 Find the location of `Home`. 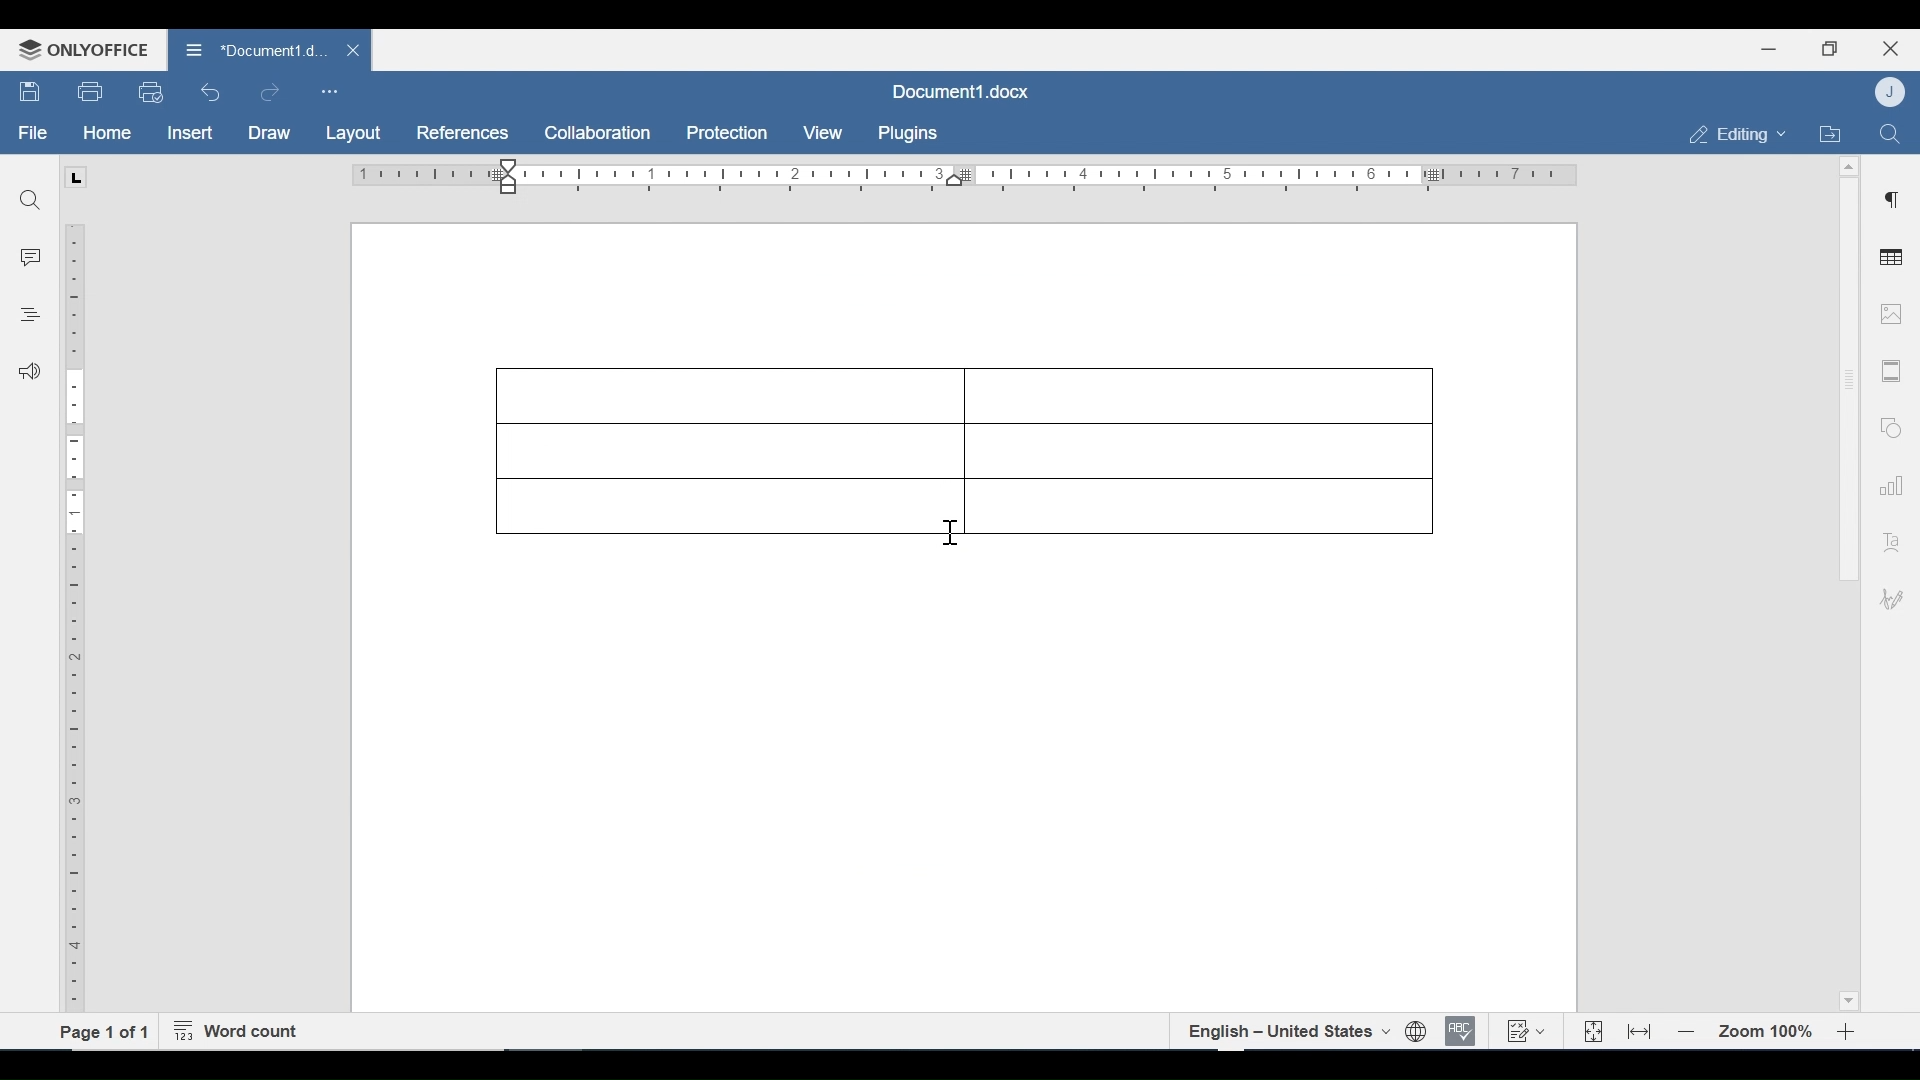

Home is located at coordinates (107, 133).